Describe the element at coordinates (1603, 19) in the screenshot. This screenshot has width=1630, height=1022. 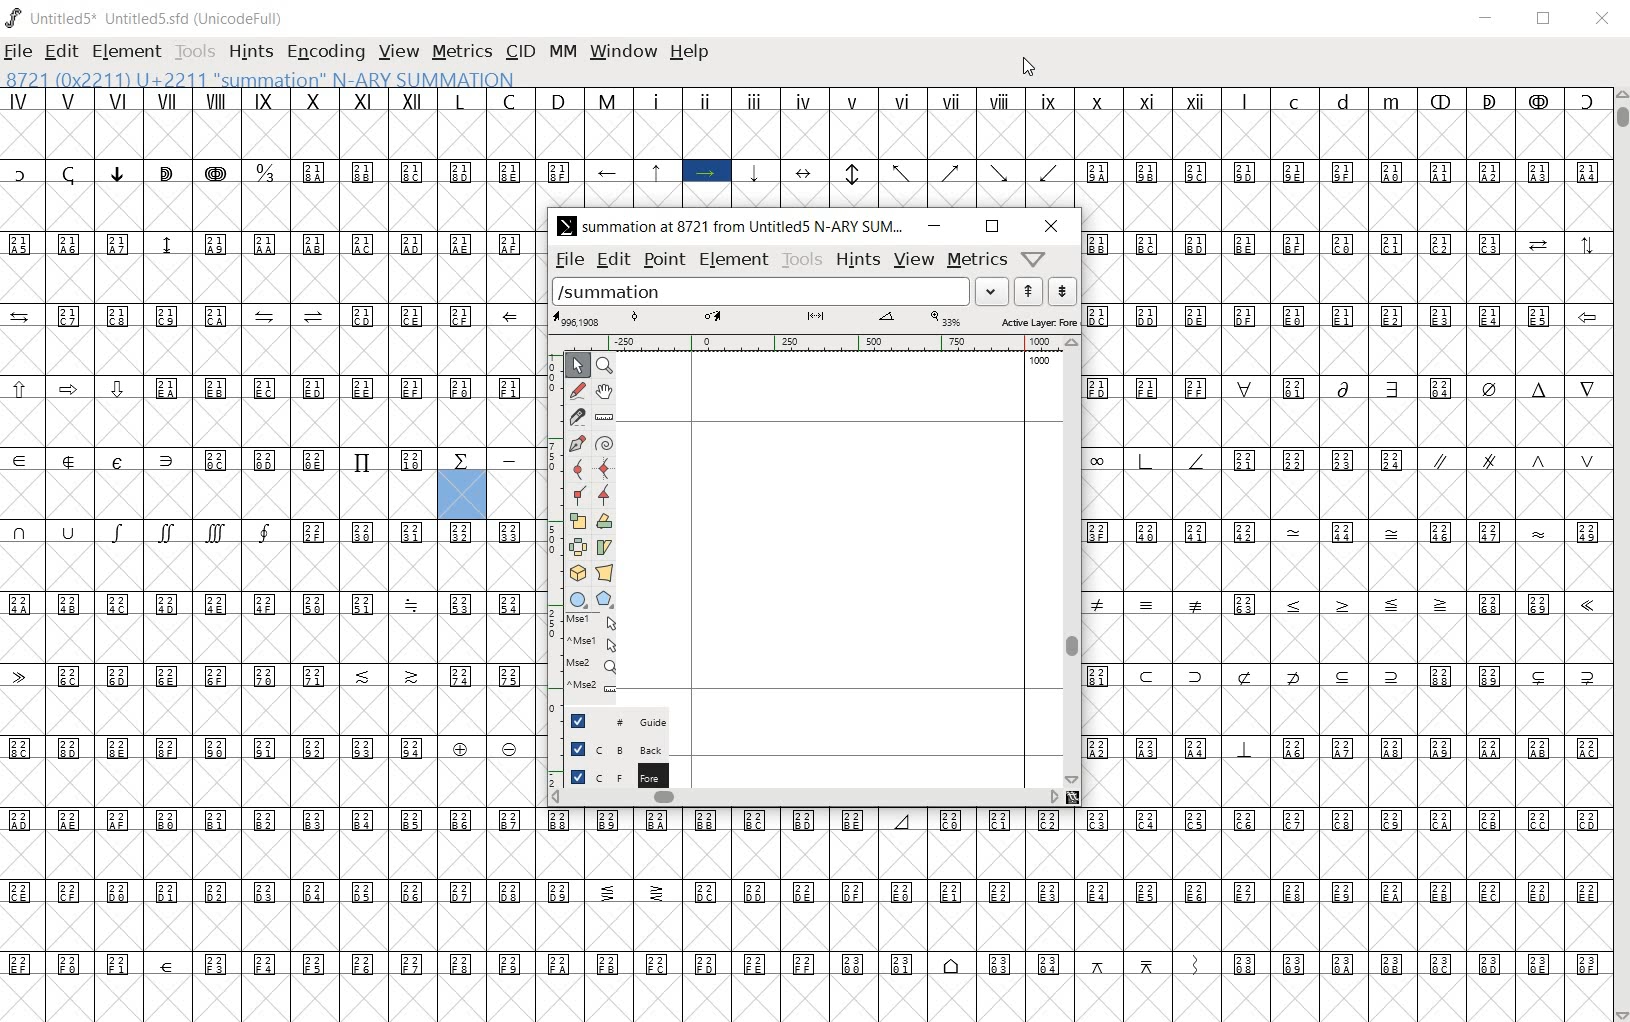
I see `CLOSE` at that location.